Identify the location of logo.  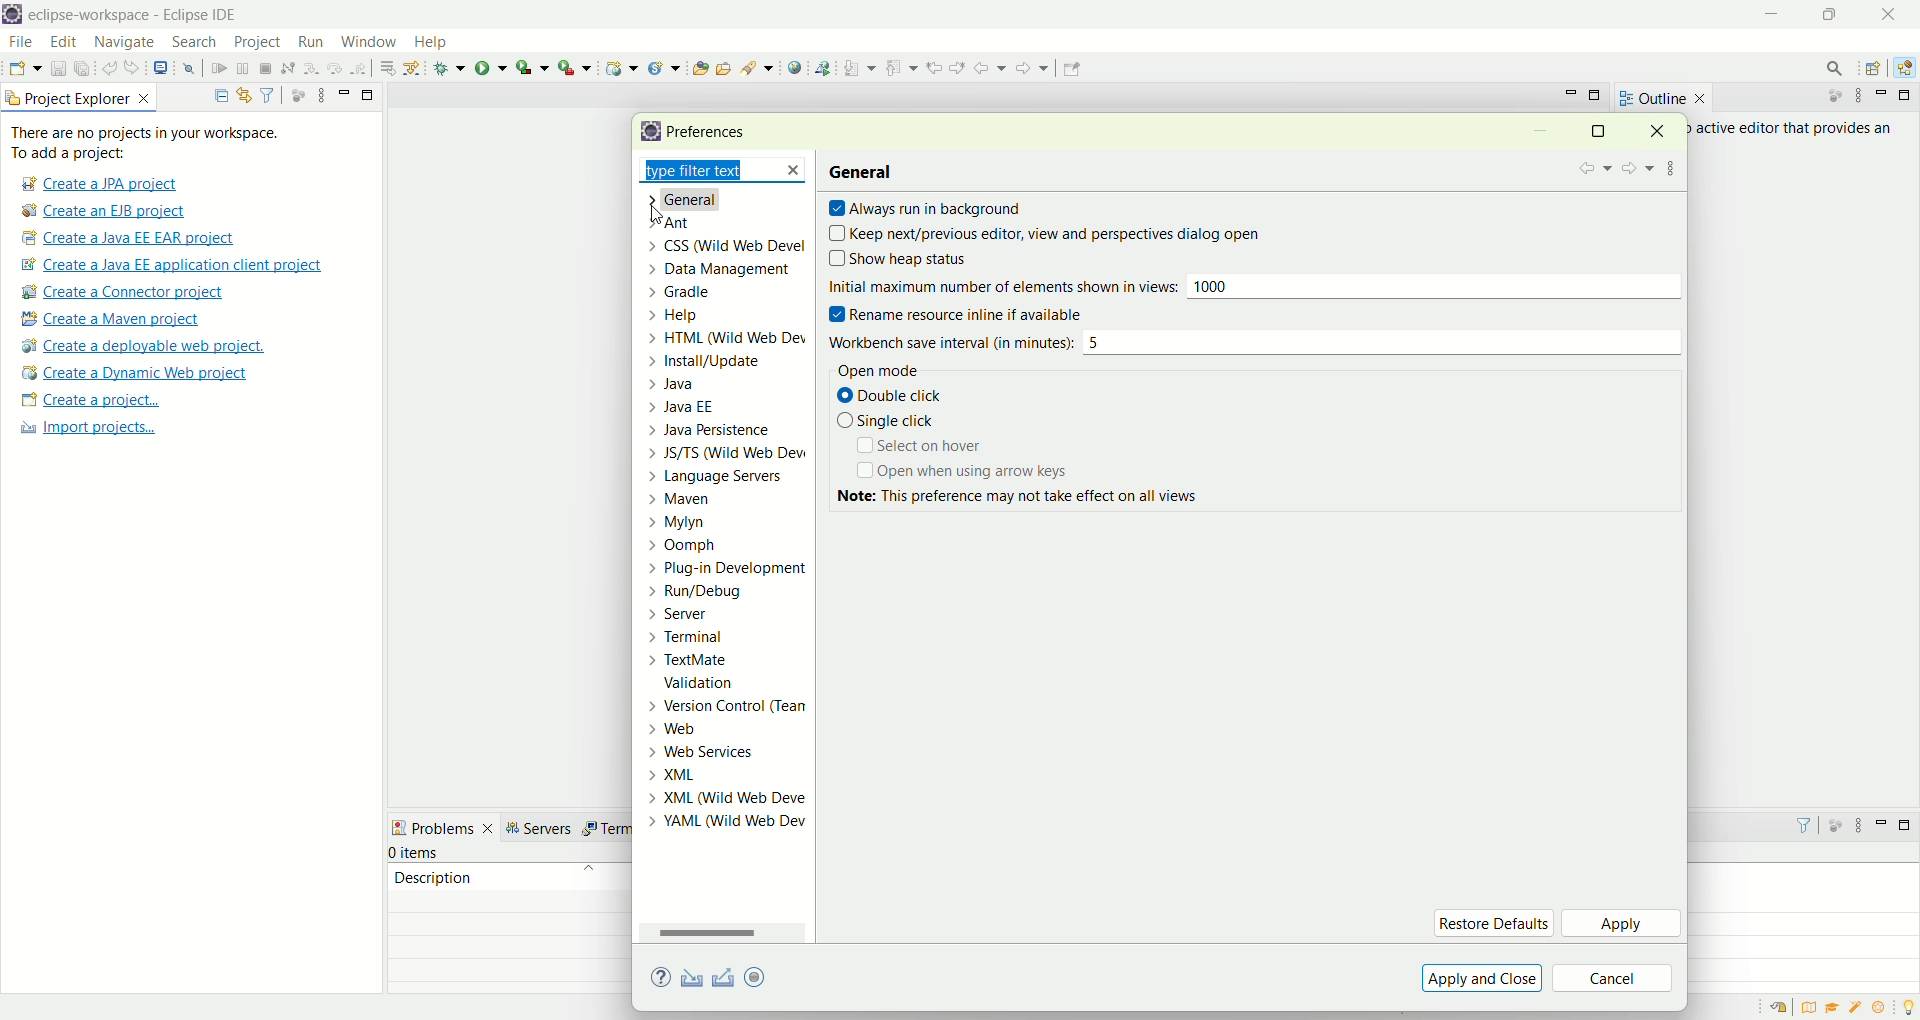
(12, 16).